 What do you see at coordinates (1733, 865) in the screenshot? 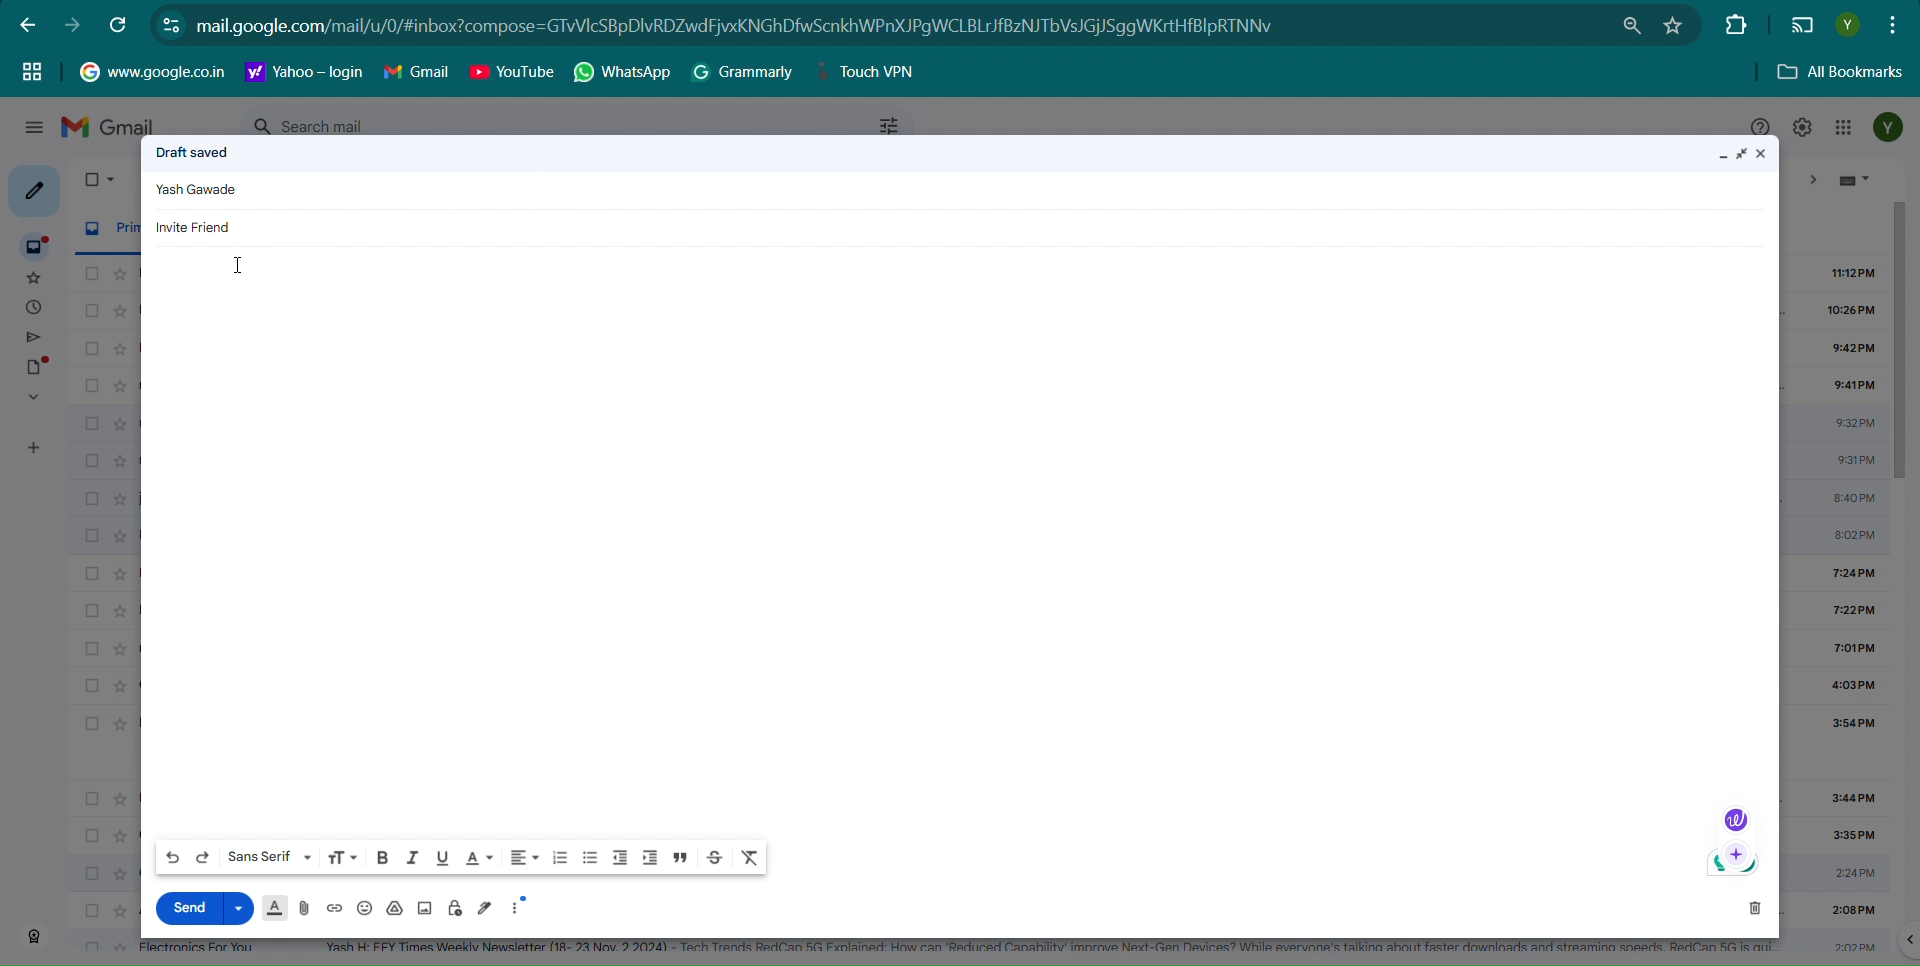
I see `Logo` at bounding box center [1733, 865].